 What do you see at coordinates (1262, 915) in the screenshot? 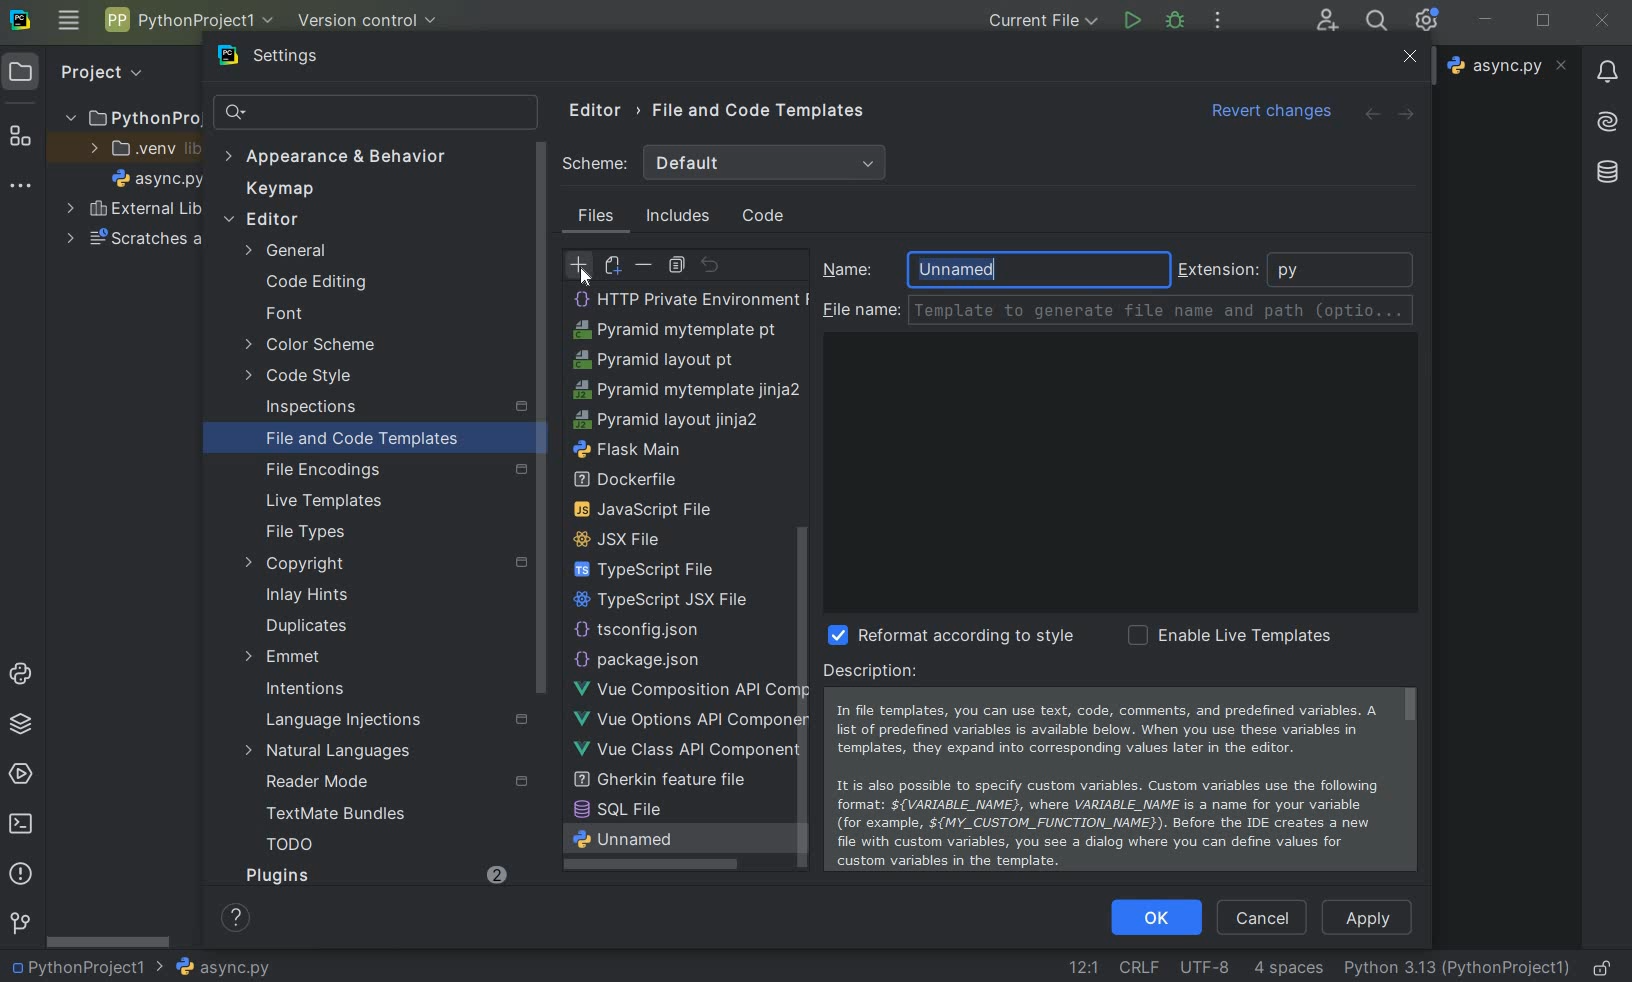
I see `cancel` at bounding box center [1262, 915].